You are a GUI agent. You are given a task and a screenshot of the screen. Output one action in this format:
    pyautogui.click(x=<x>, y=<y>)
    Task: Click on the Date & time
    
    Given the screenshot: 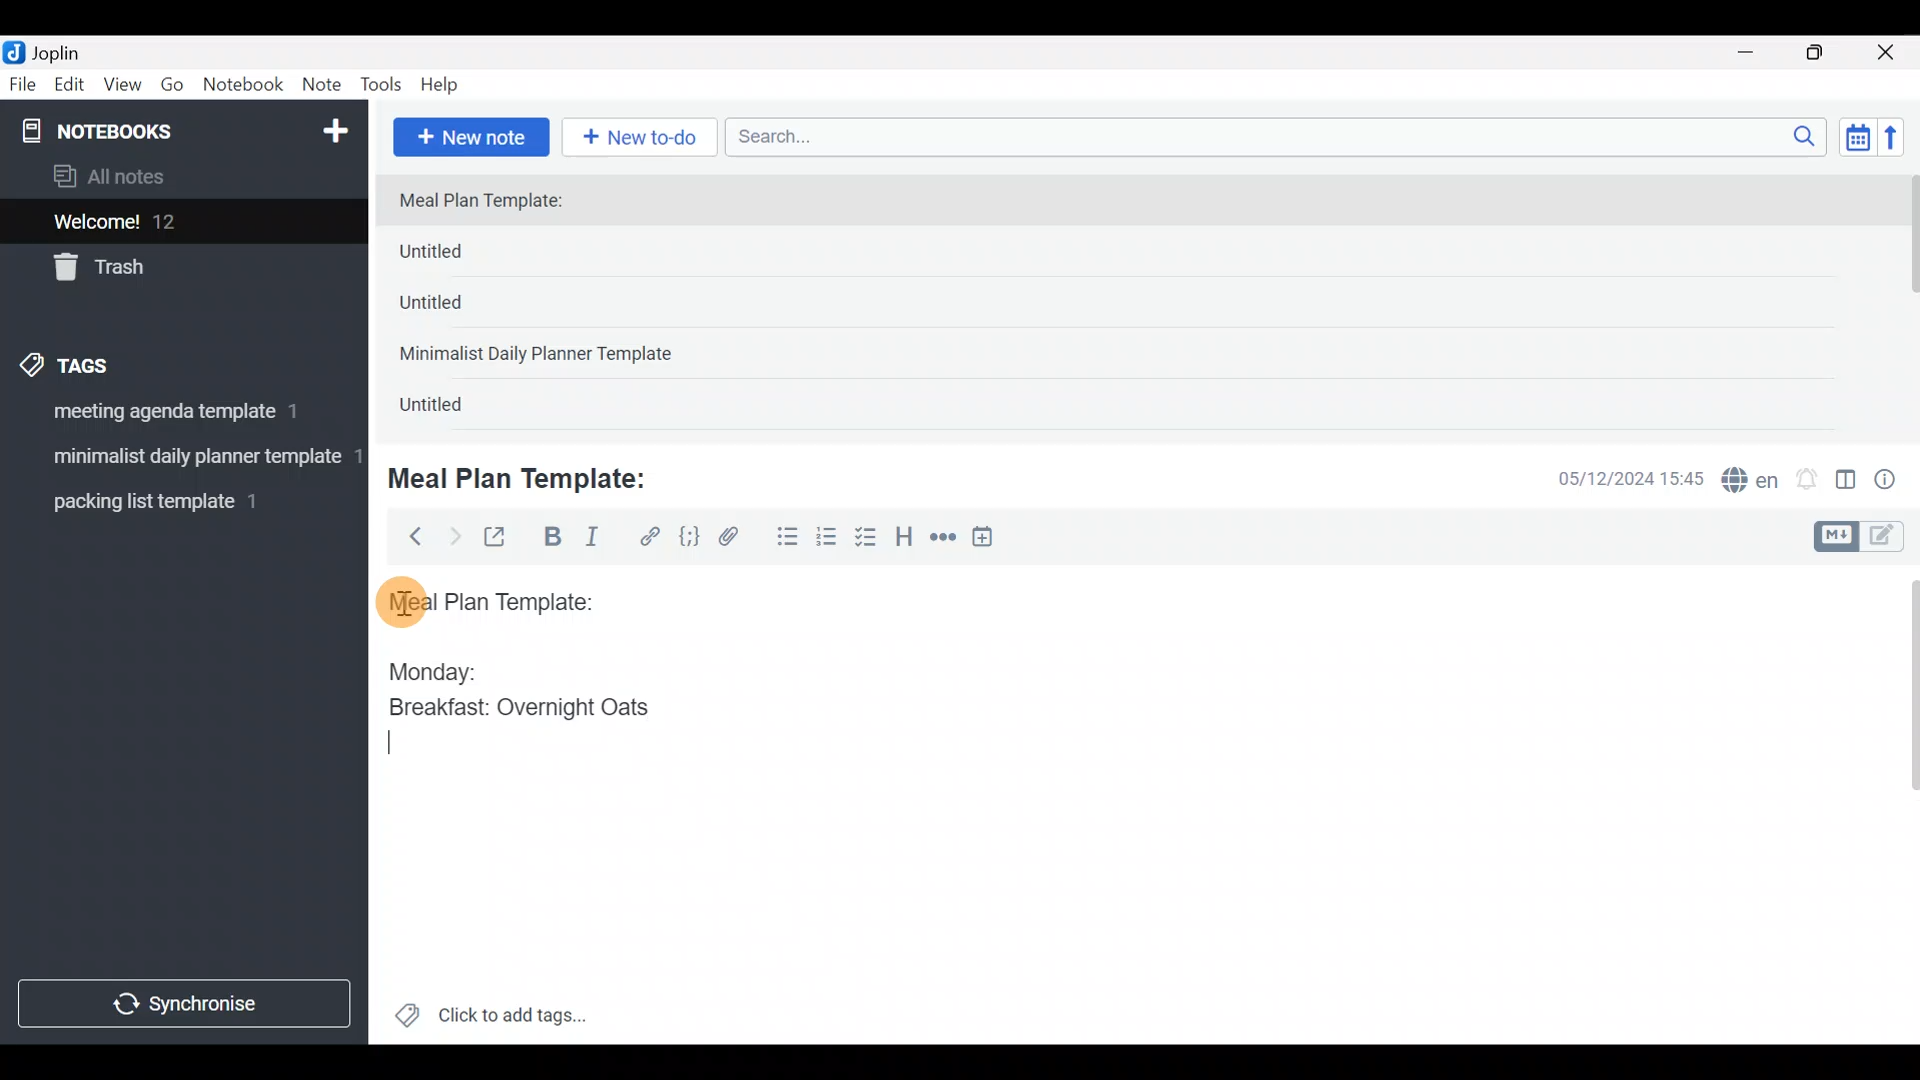 What is the action you would take?
    pyautogui.click(x=1615, y=478)
    